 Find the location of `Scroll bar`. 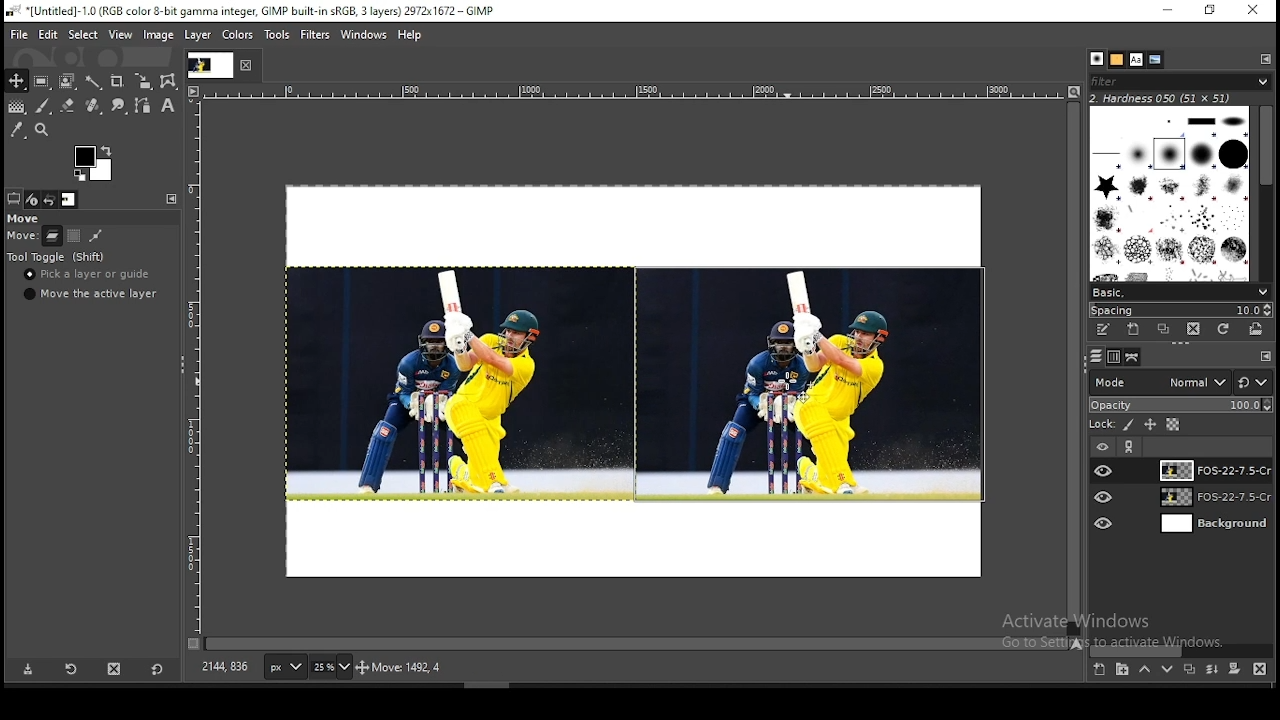

Scroll bar is located at coordinates (1267, 190).